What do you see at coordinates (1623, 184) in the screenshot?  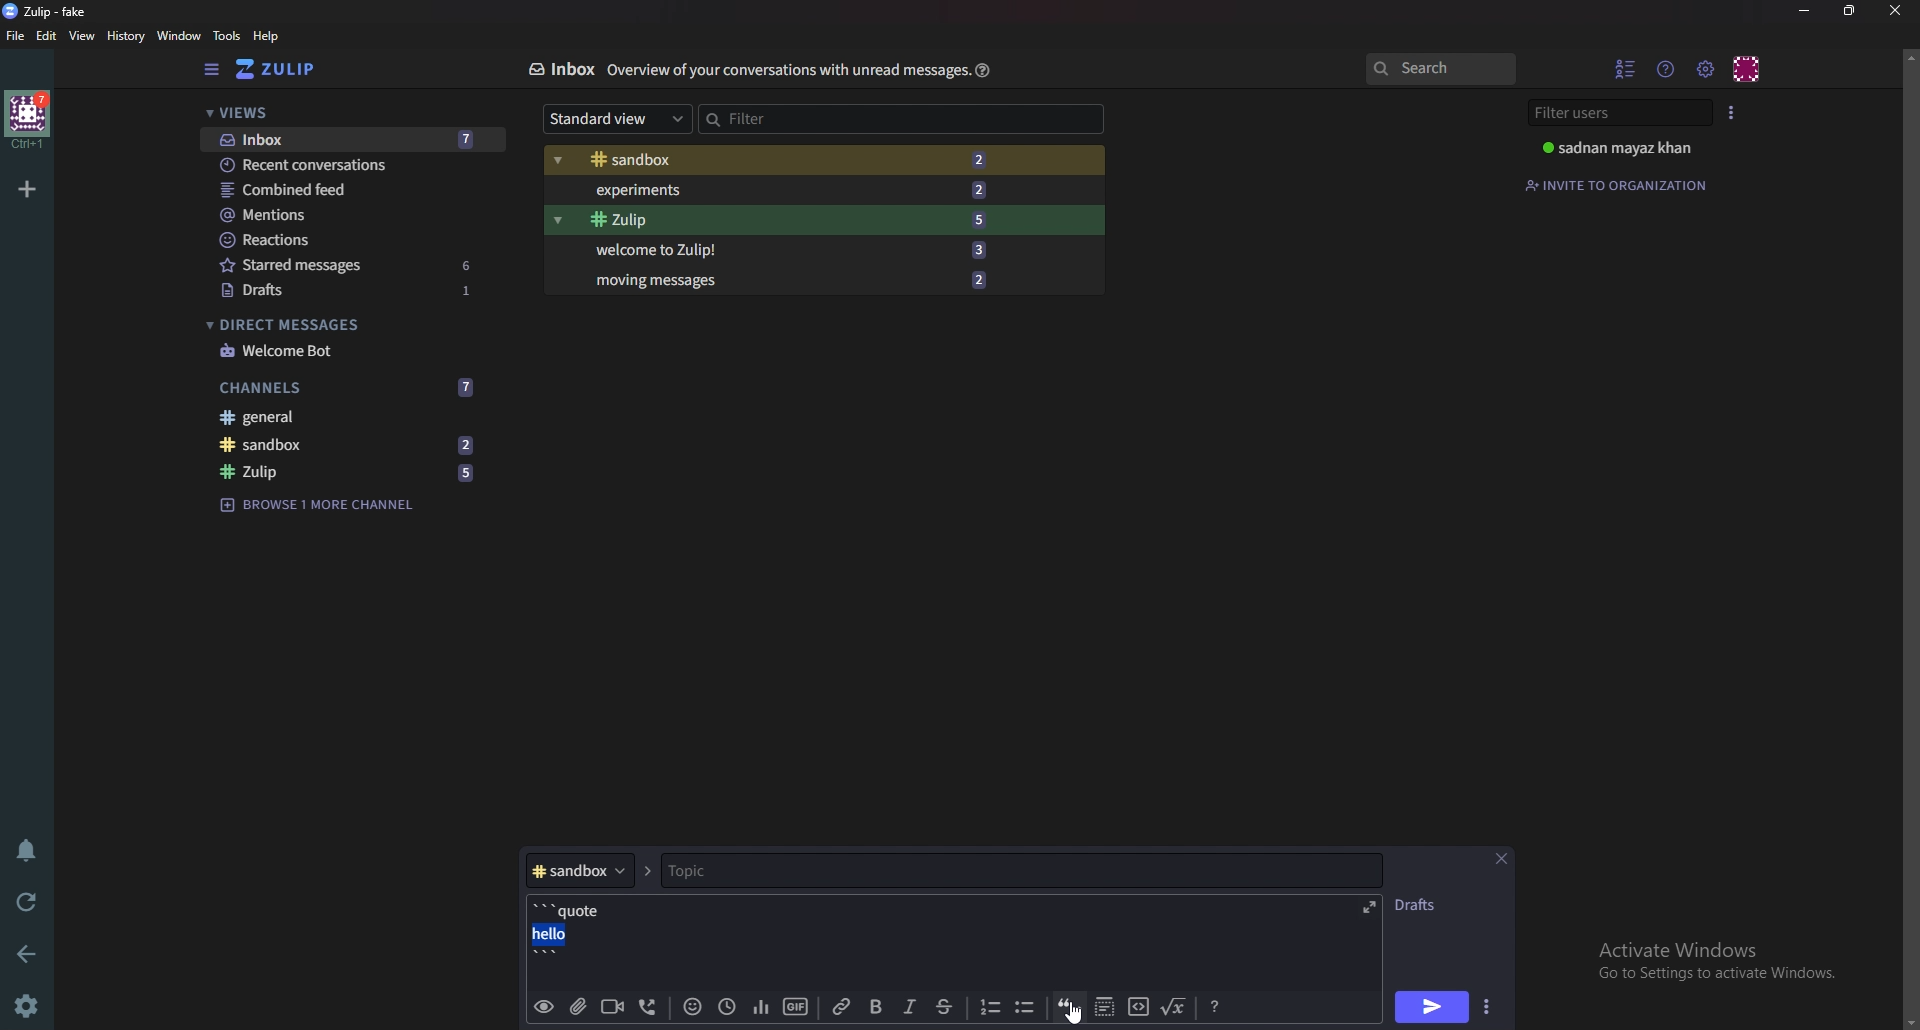 I see `Invite to organization` at bounding box center [1623, 184].